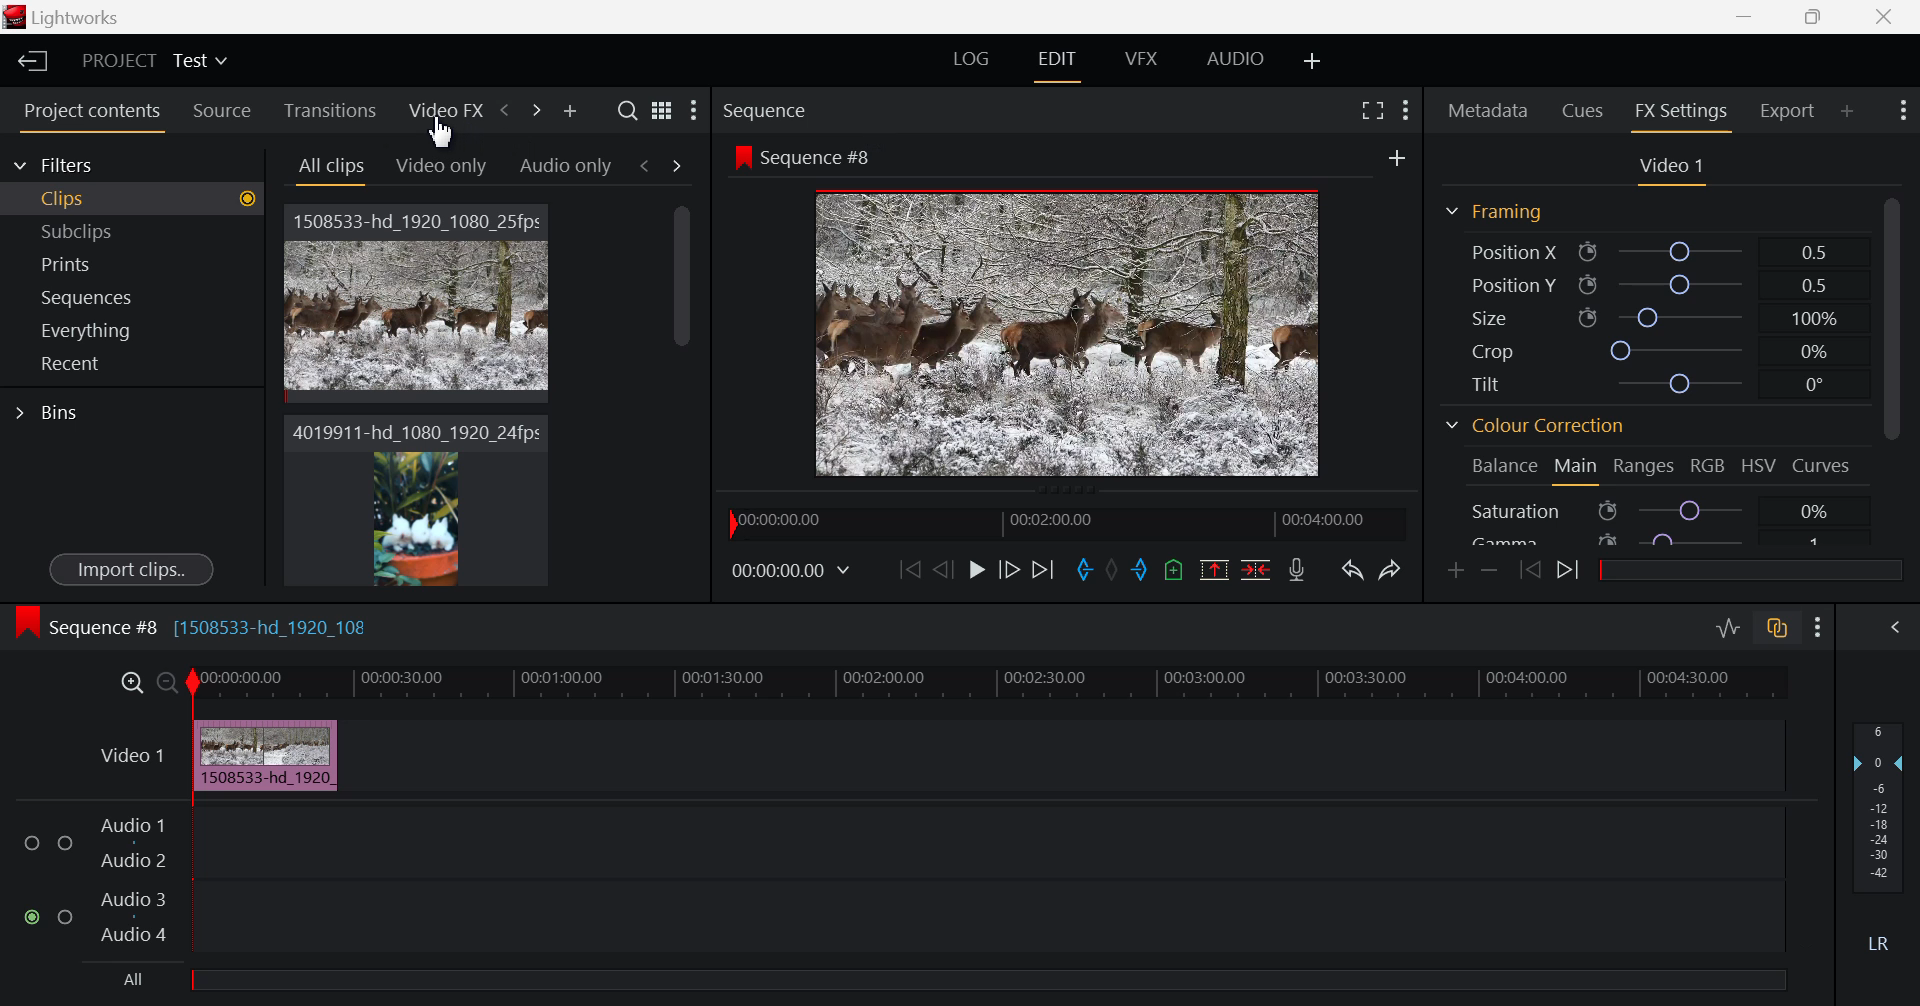 This screenshot has width=1920, height=1006. I want to click on Record Voiceover, so click(1297, 573).